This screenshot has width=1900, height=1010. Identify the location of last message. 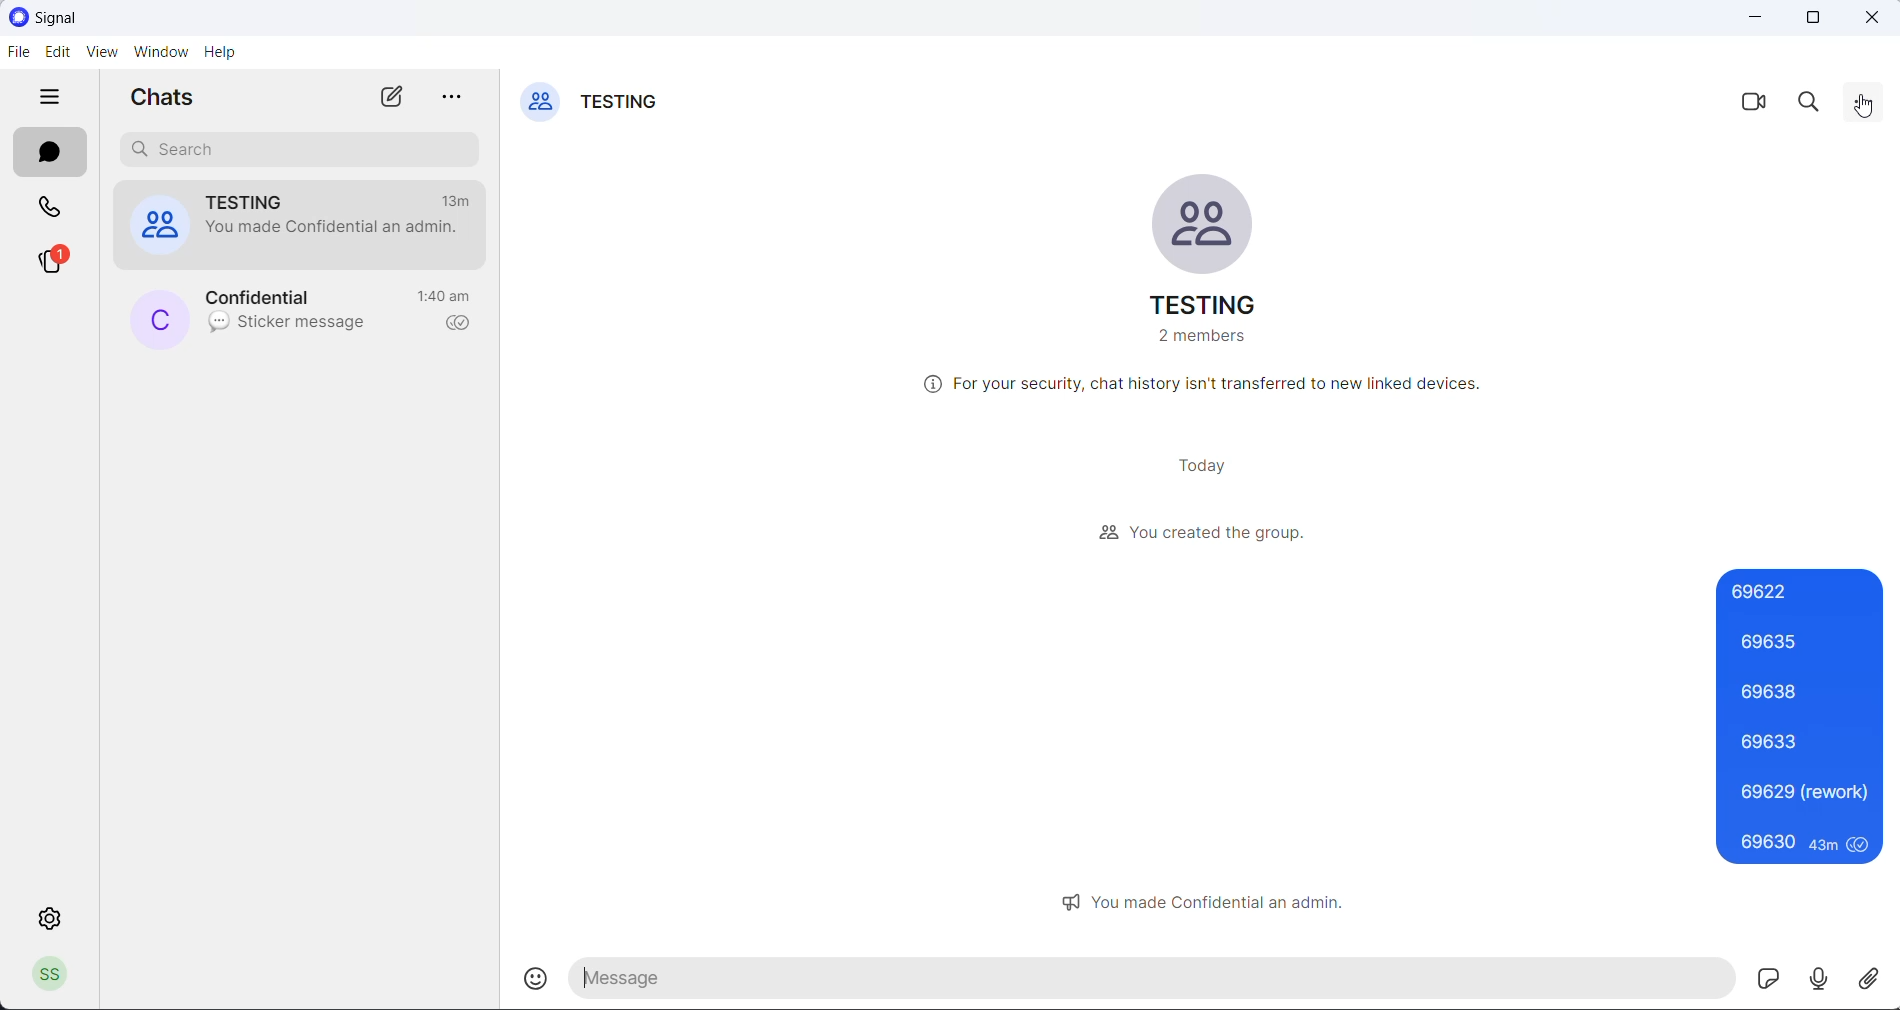
(290, 327).